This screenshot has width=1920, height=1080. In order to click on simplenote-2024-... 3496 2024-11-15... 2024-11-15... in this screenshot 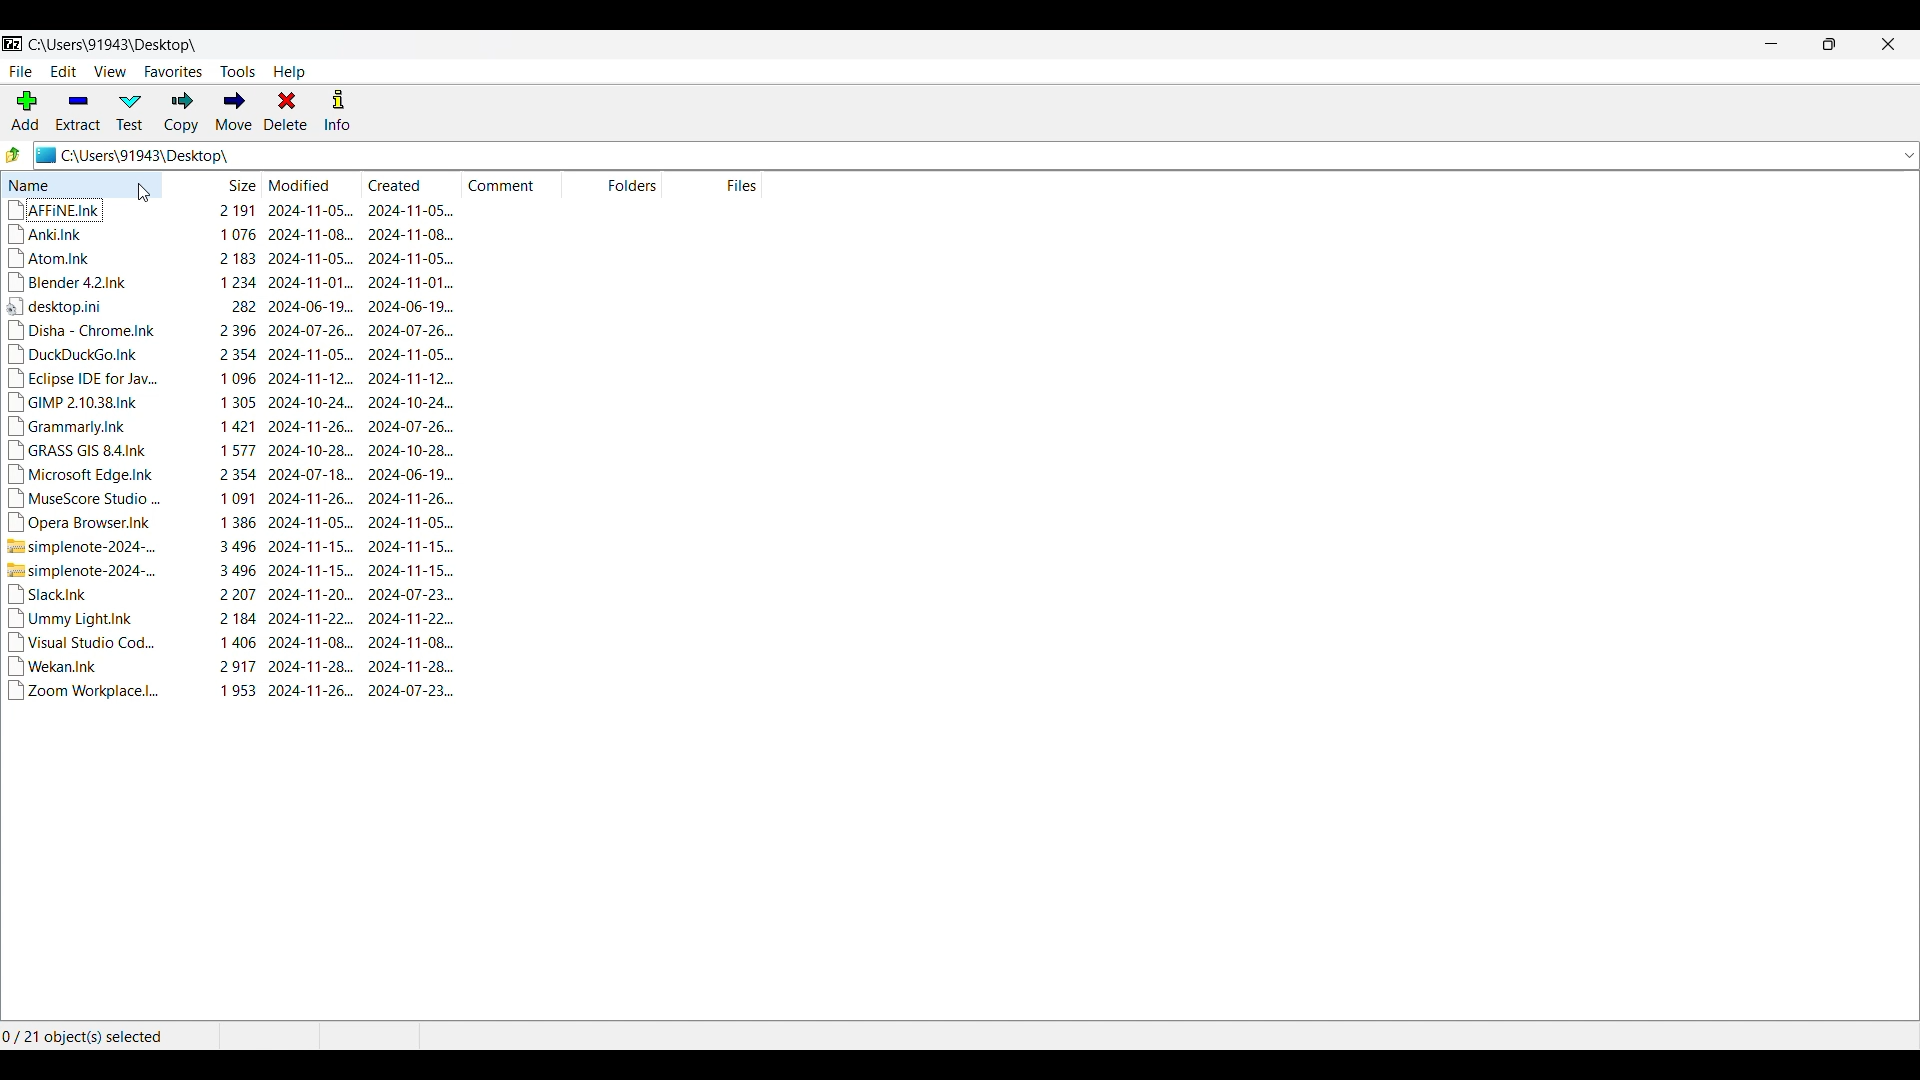, I will do `click(231, 547)`.